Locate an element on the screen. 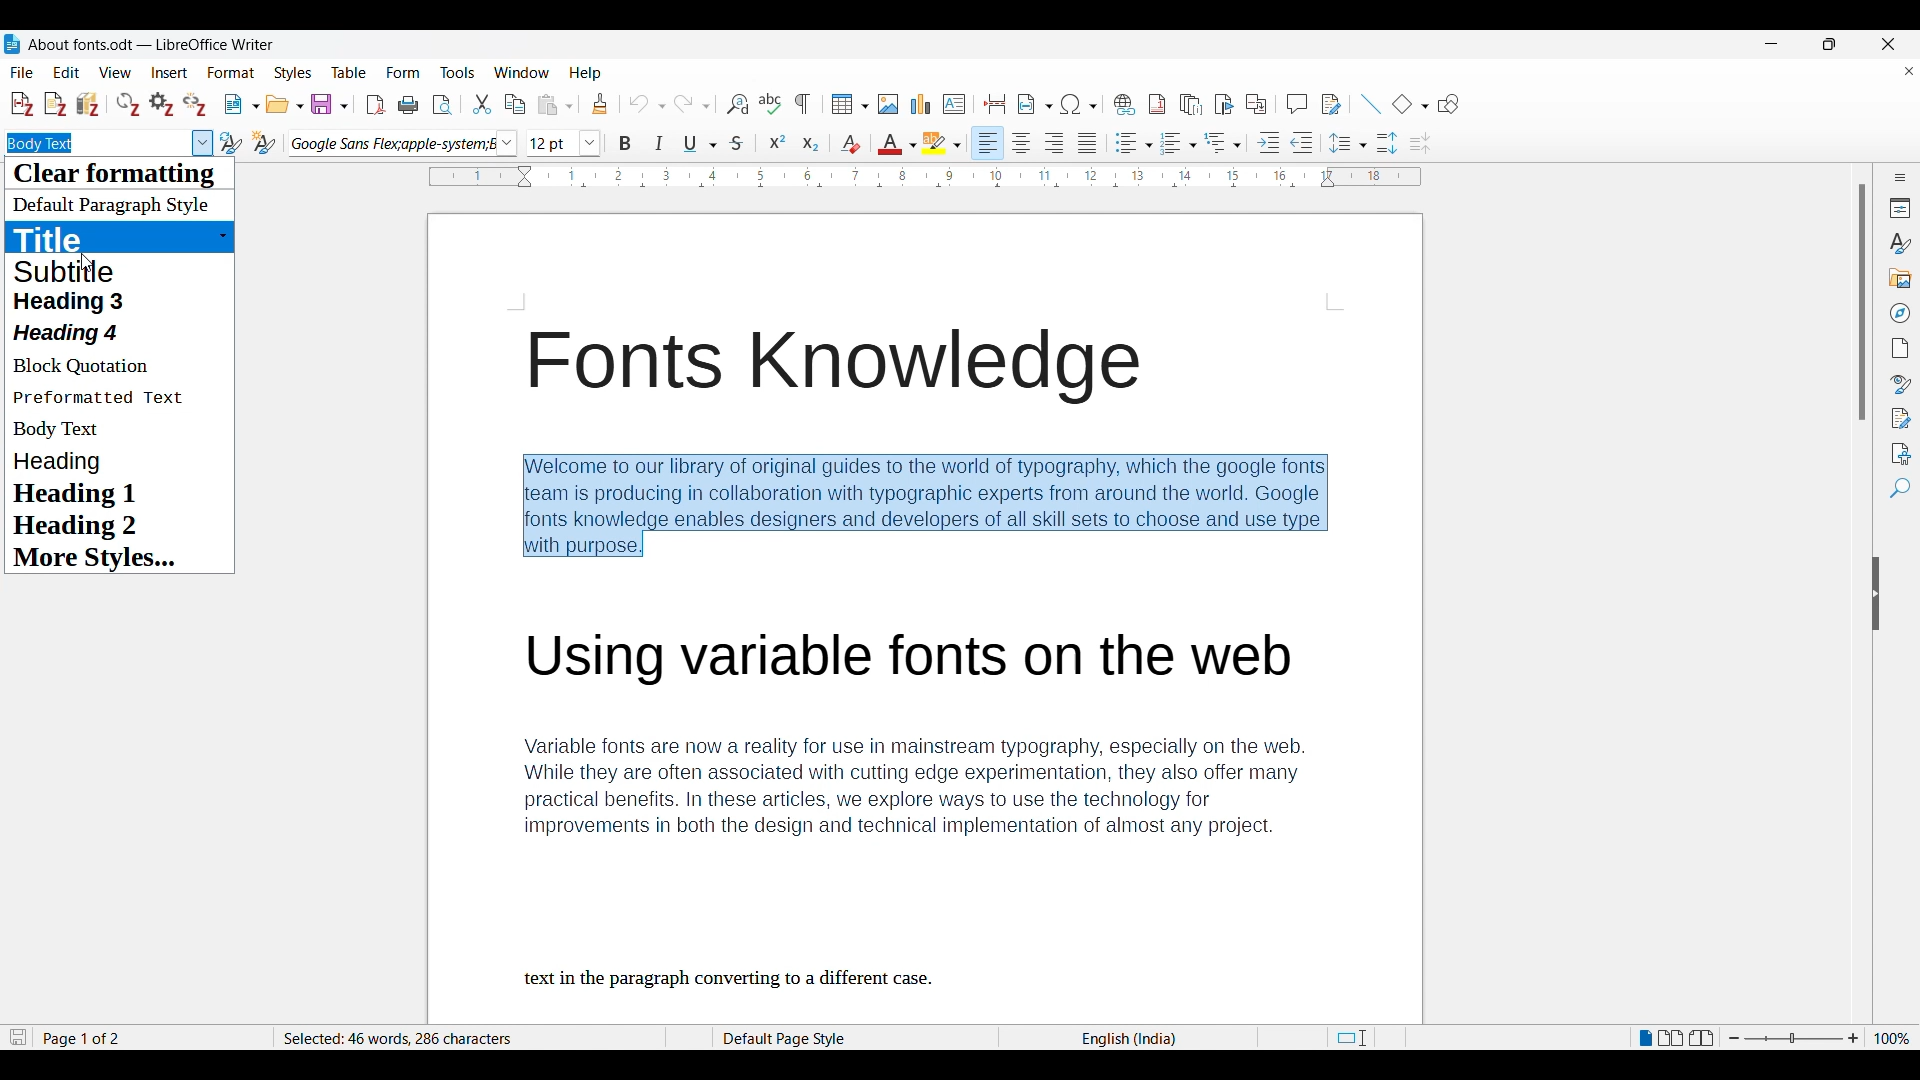 The image size is (1920, 1080). Toggle unordered list is located at coordinates (1134, 143).